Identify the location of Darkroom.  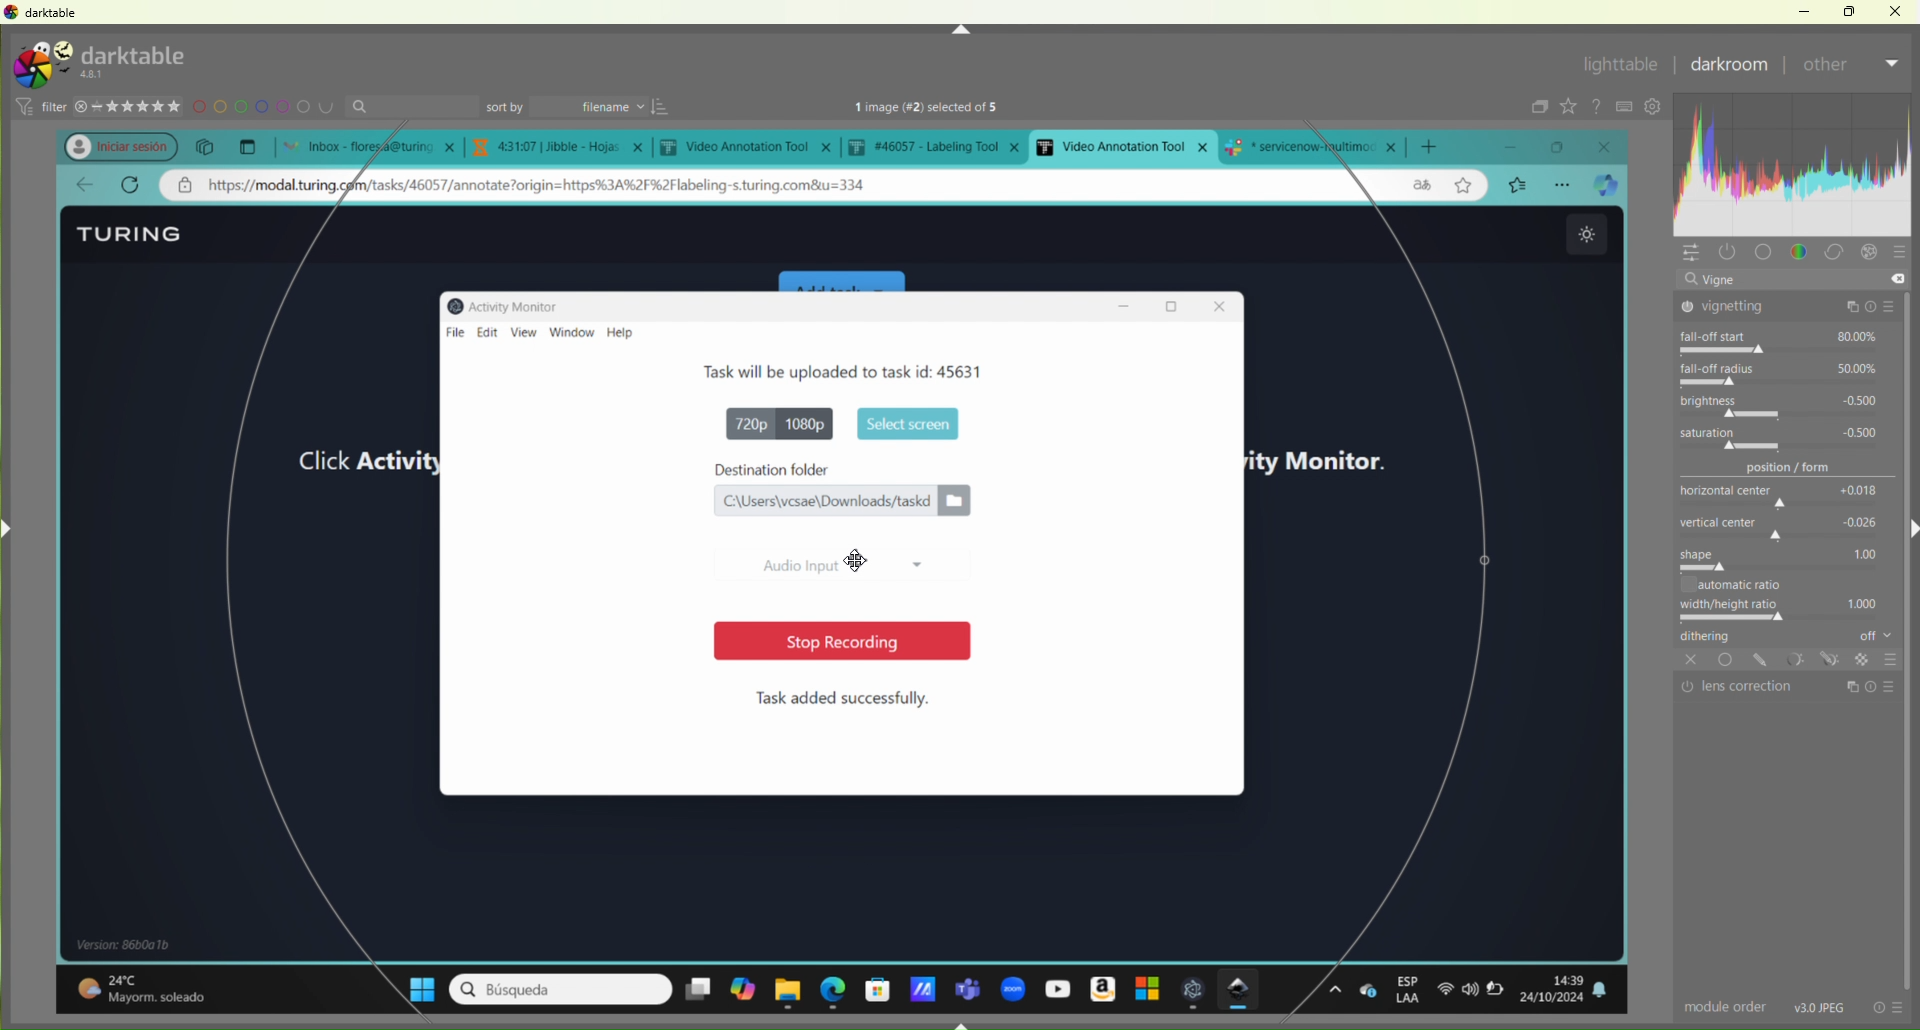
(1726, 65).